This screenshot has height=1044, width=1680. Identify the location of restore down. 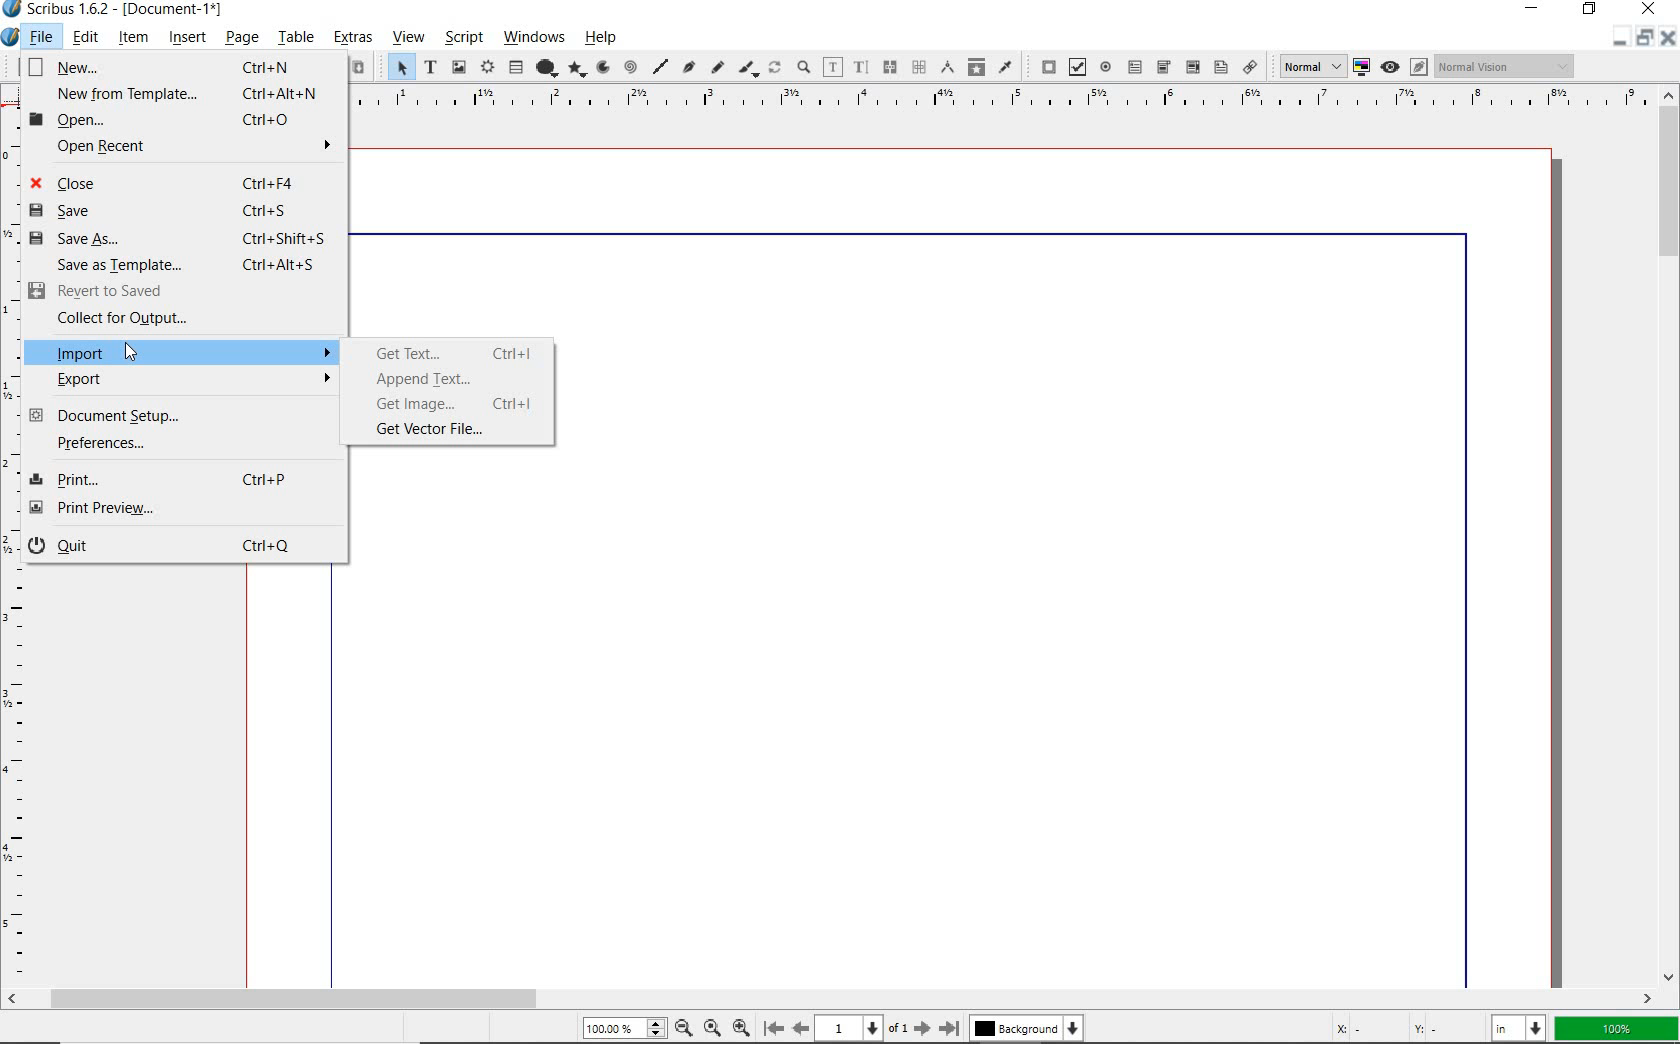
(1621, 36).